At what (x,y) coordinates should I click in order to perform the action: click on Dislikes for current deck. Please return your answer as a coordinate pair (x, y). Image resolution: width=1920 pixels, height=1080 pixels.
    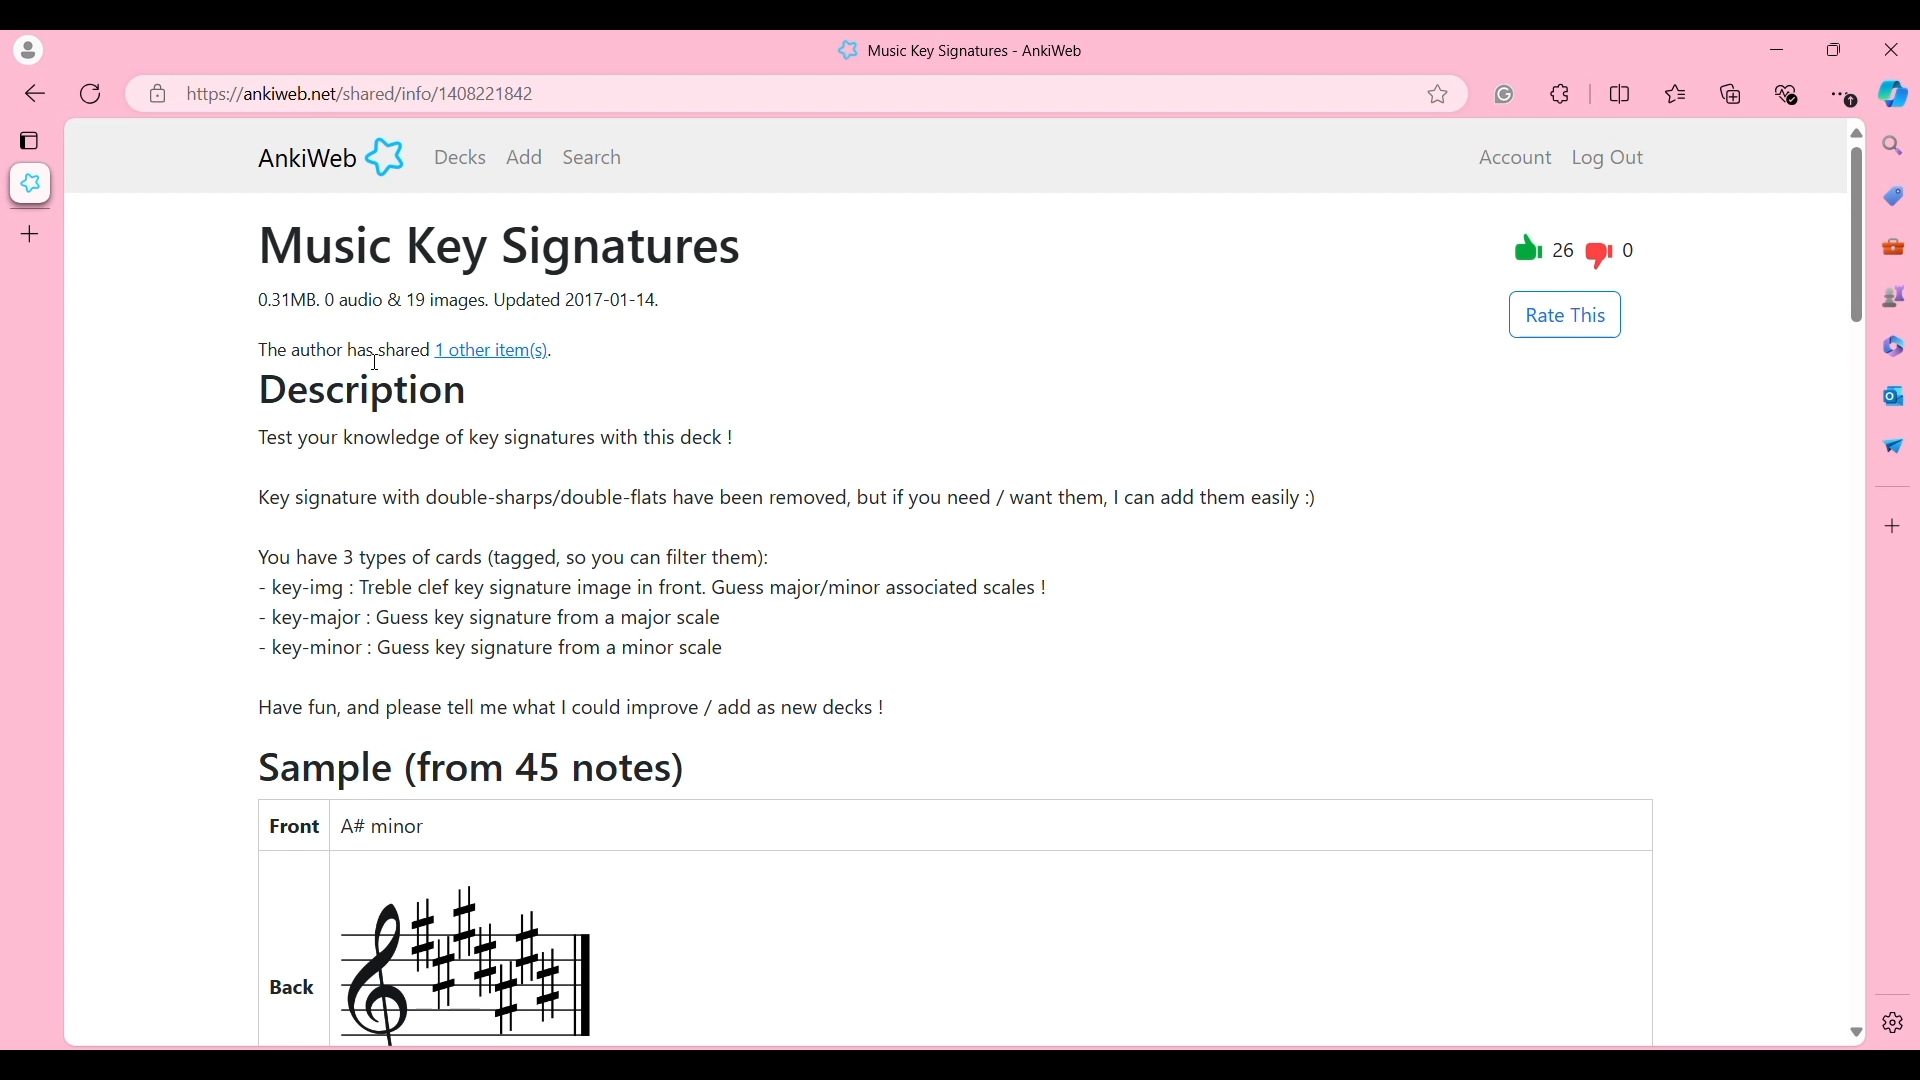
    Looking at the image, I should click on (1610, 253).